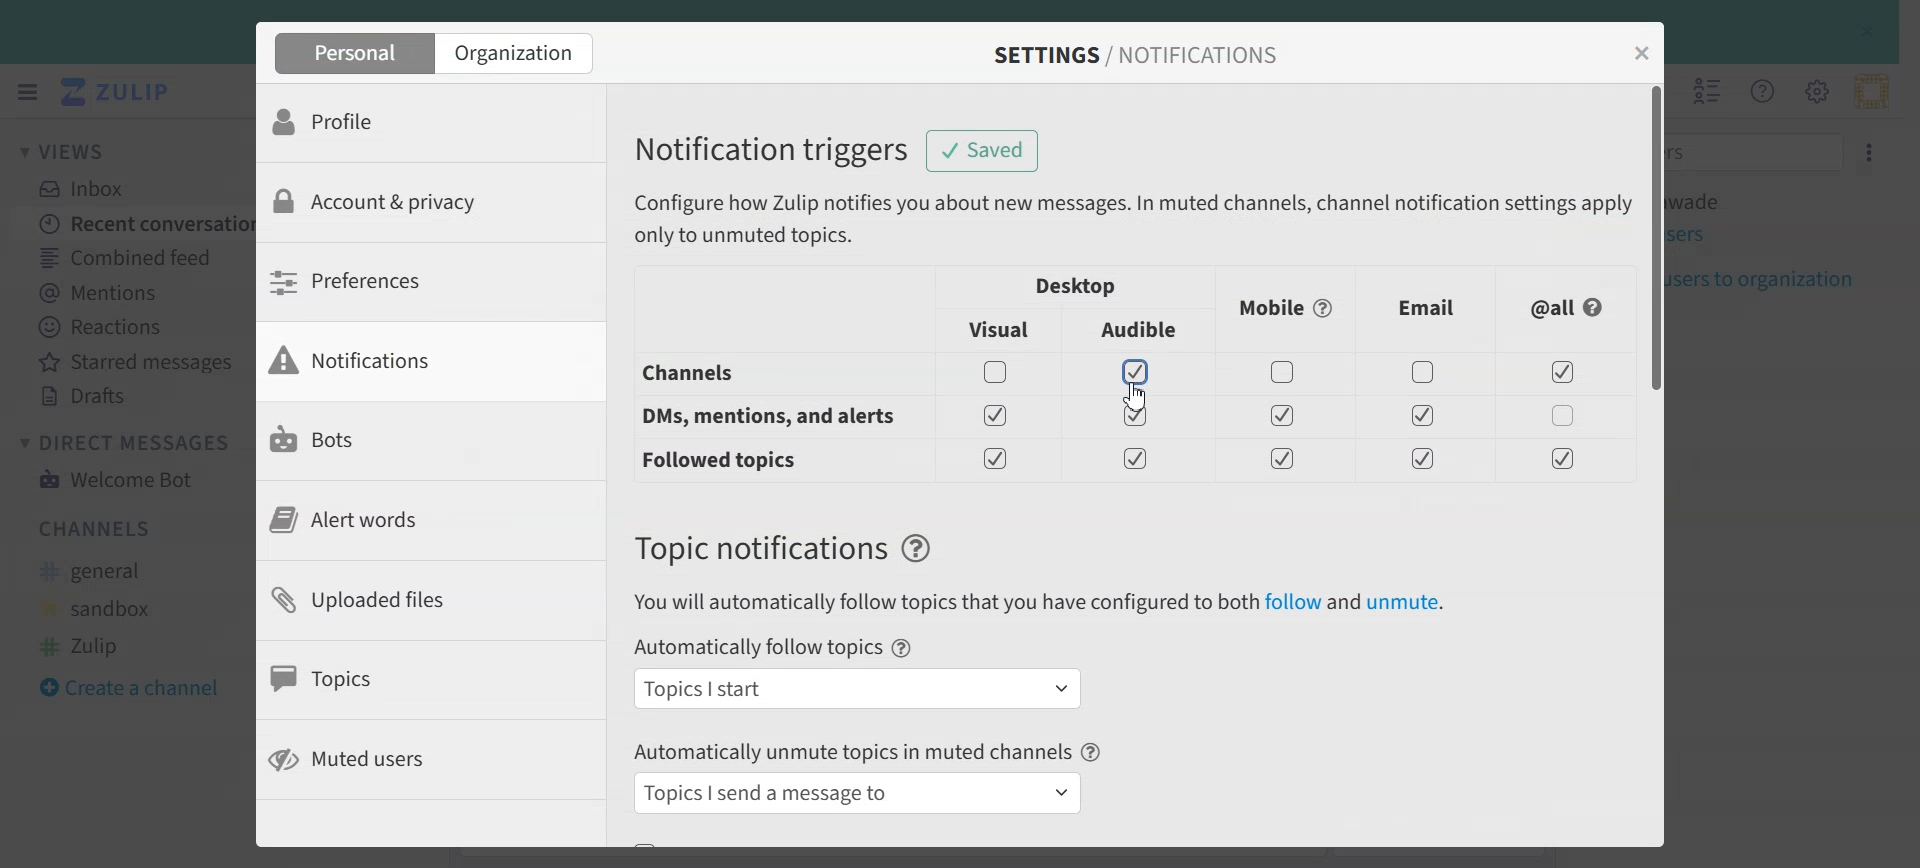  I want to click on Visual, so click(1000, 330).